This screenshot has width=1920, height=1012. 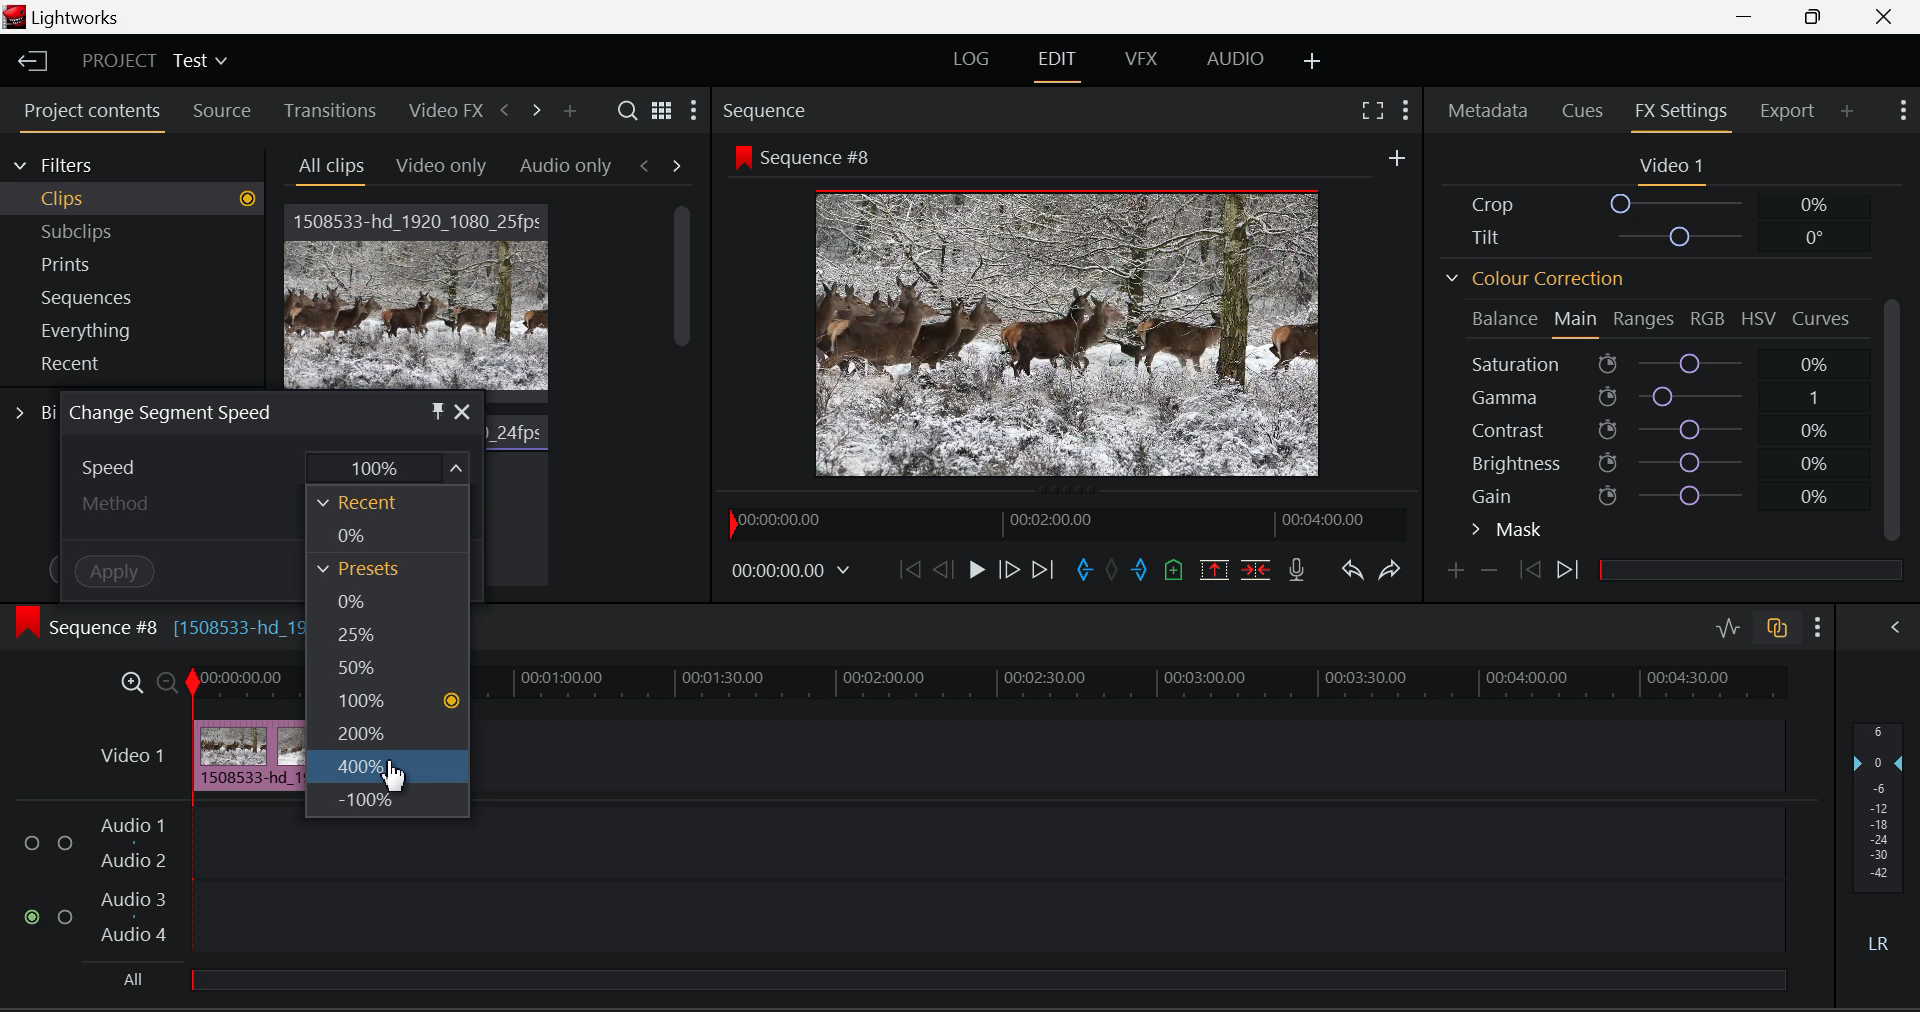 I want to click on -100%, so click(x=385, y=801).